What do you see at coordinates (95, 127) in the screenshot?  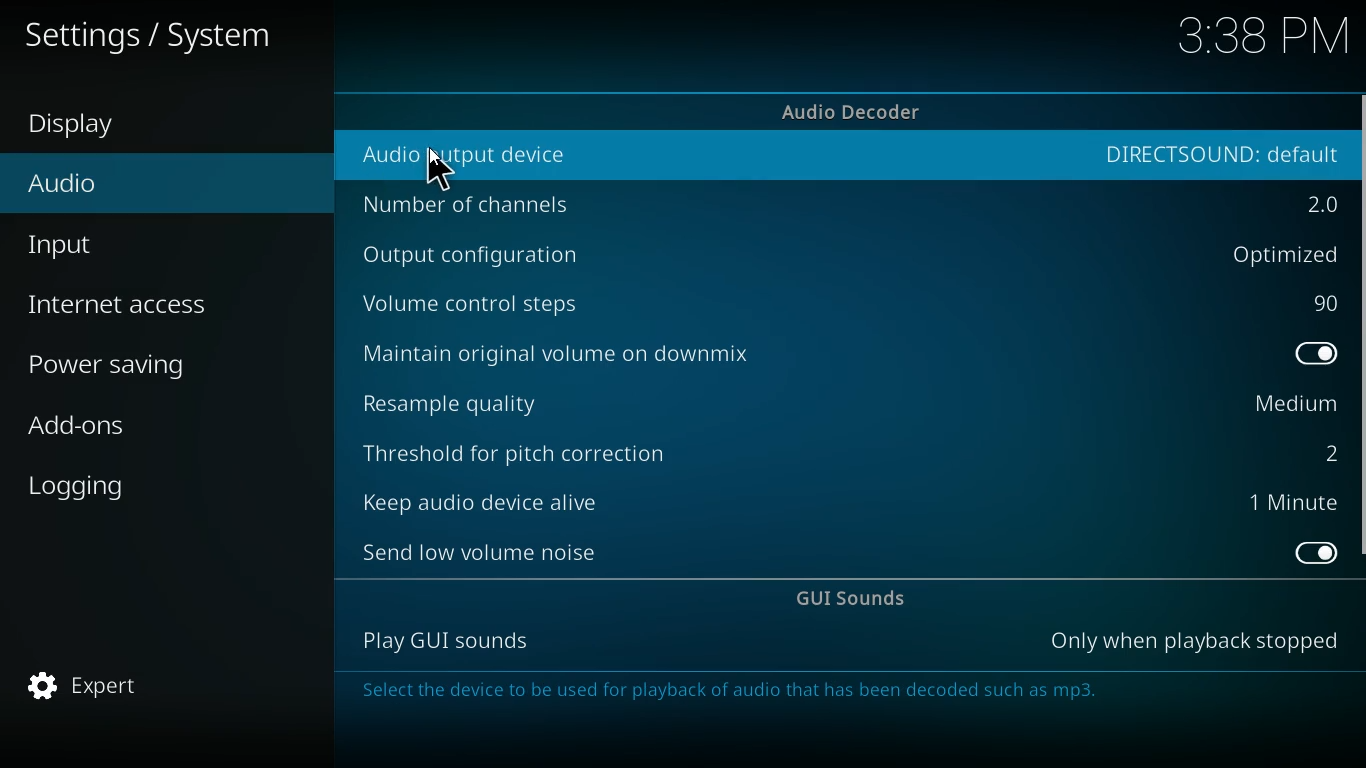 I see `display` at bounding box center [95, 127].